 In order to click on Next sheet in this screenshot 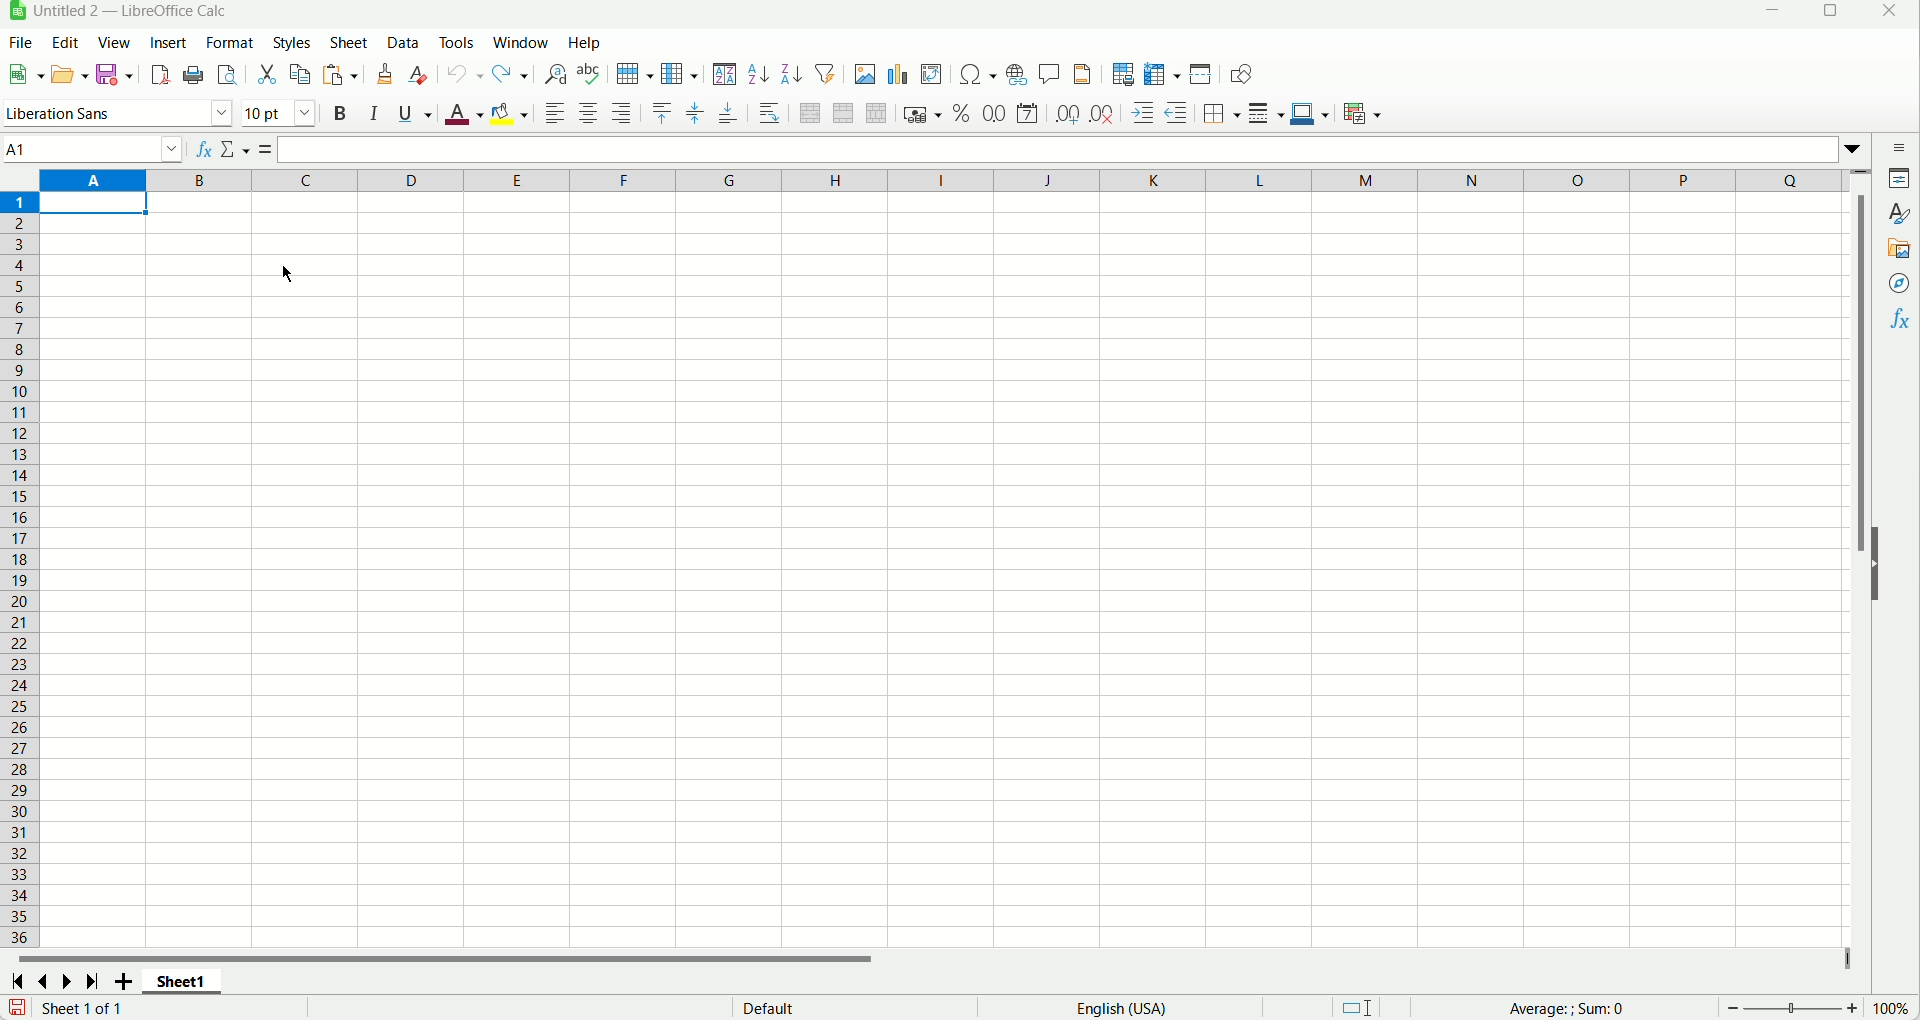, I will do `click(109, 1564)`.